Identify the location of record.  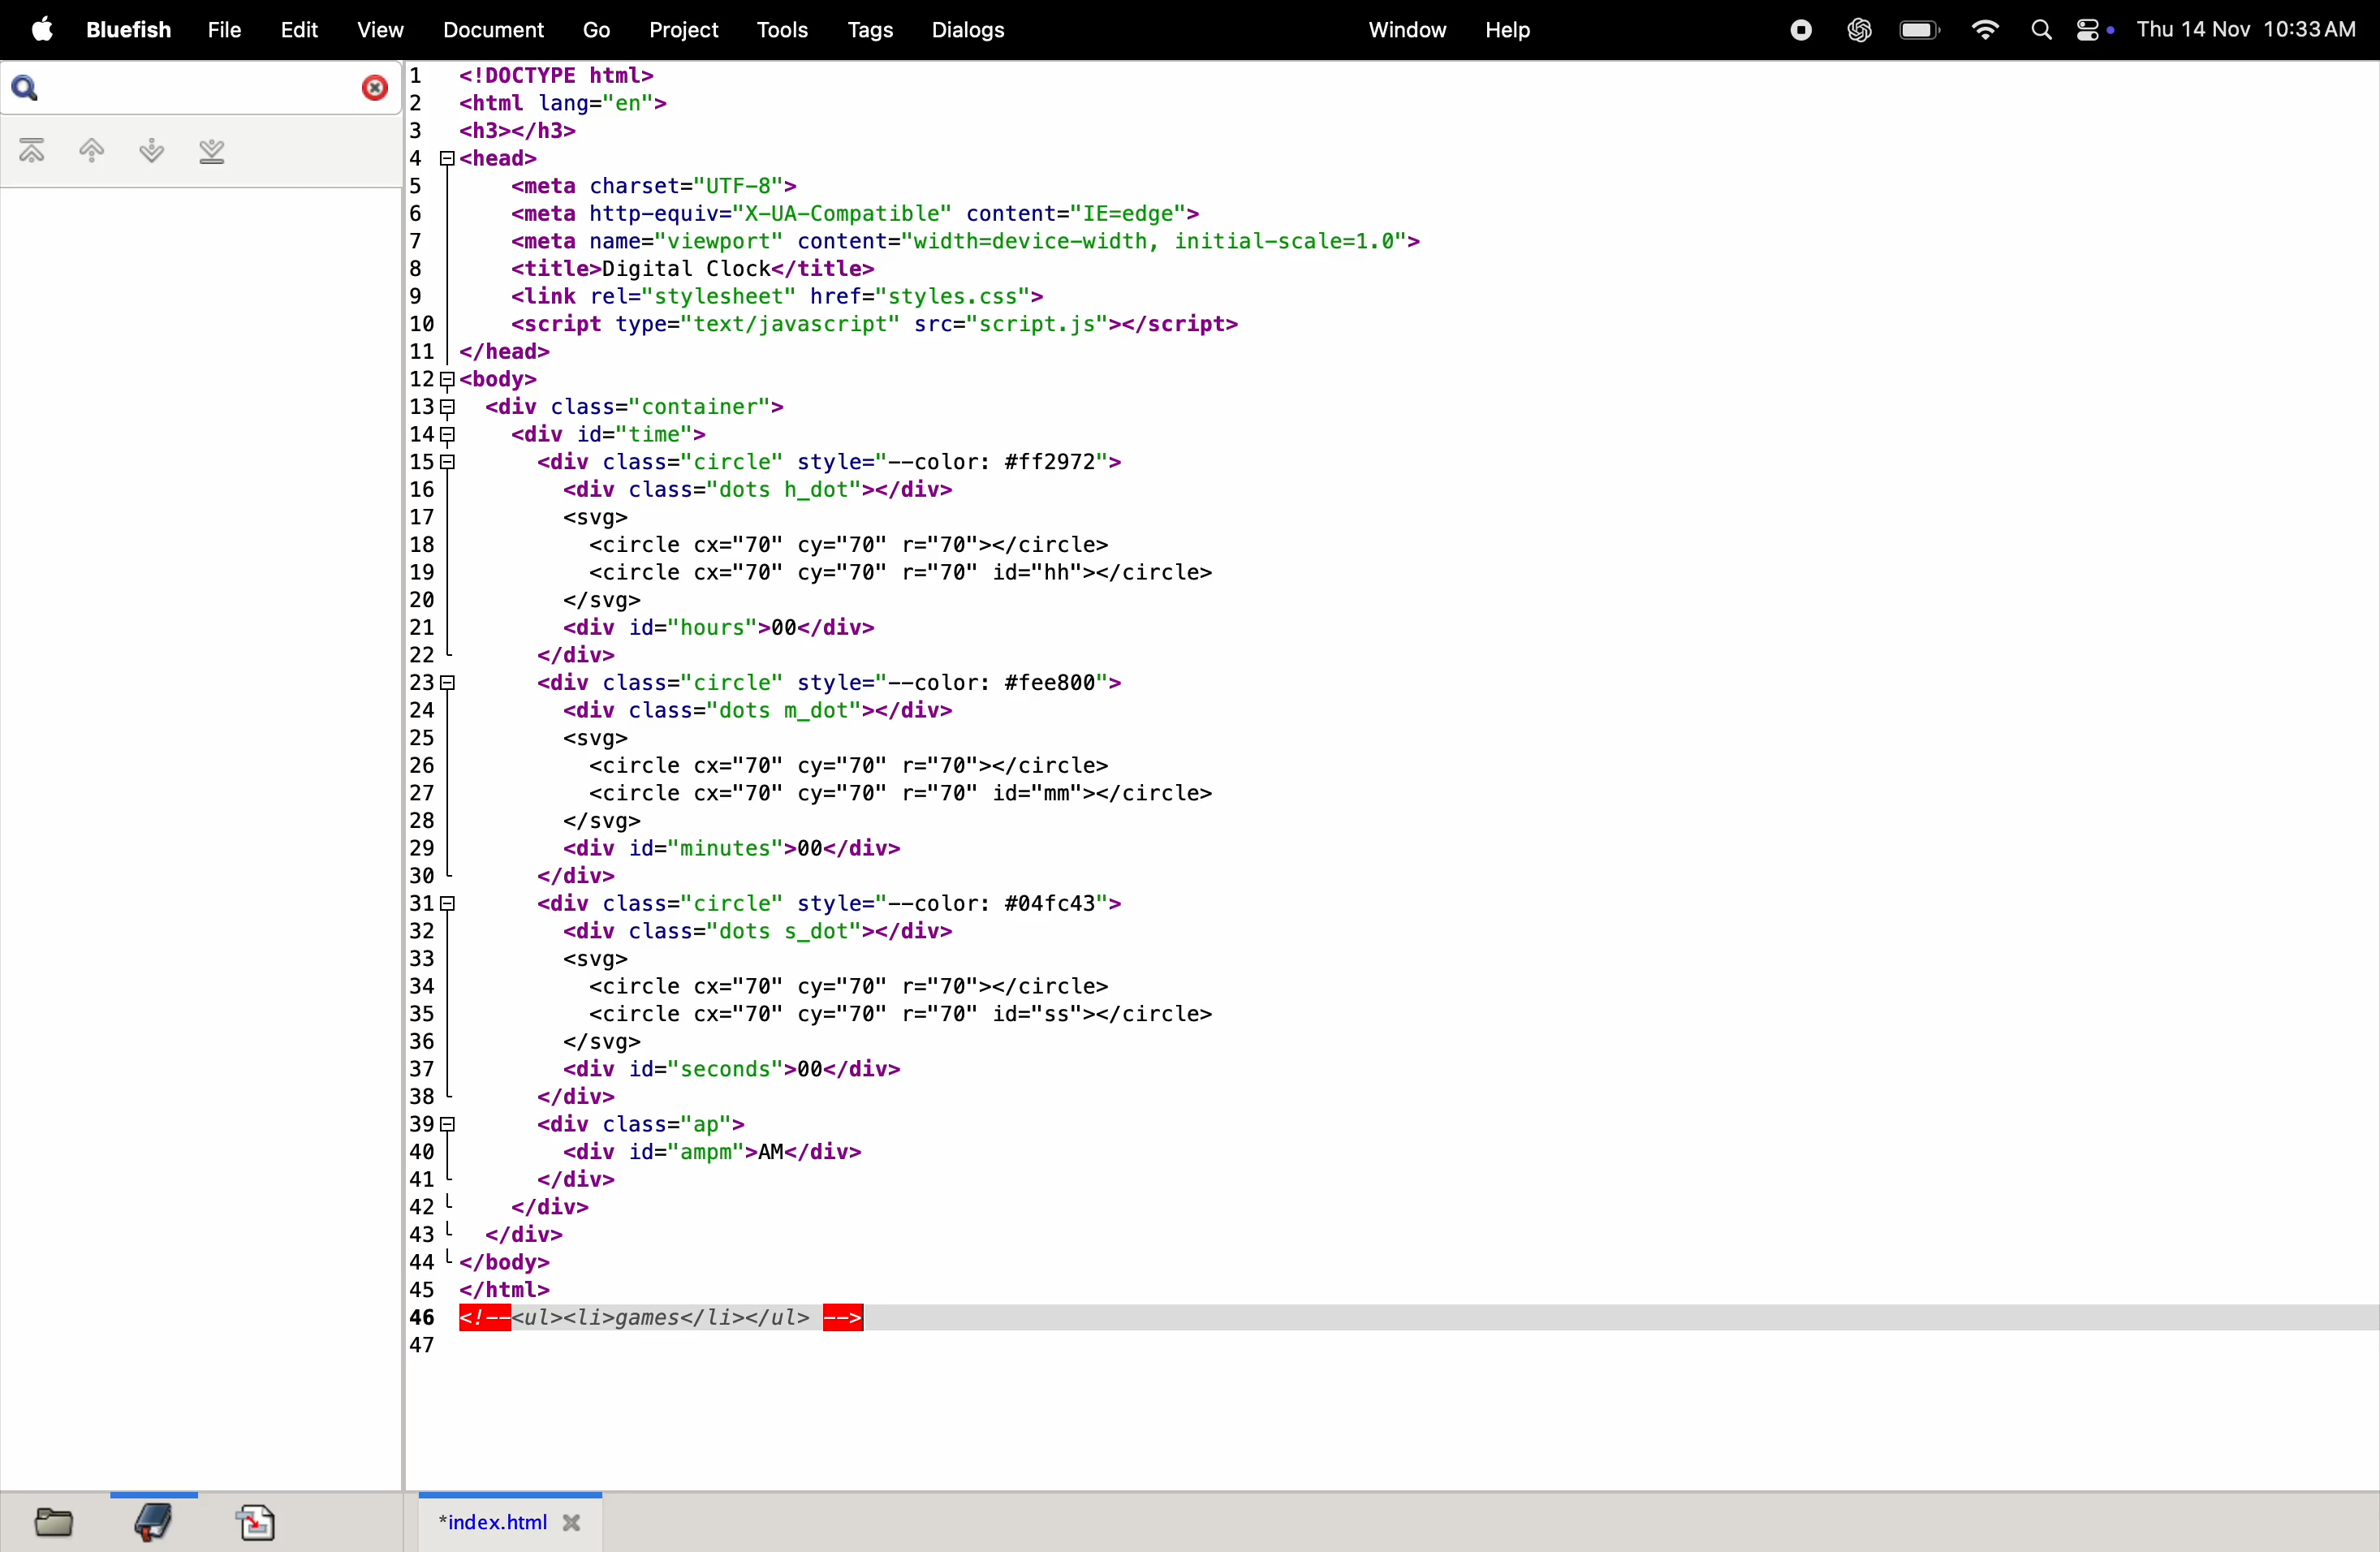
(1799, 32).